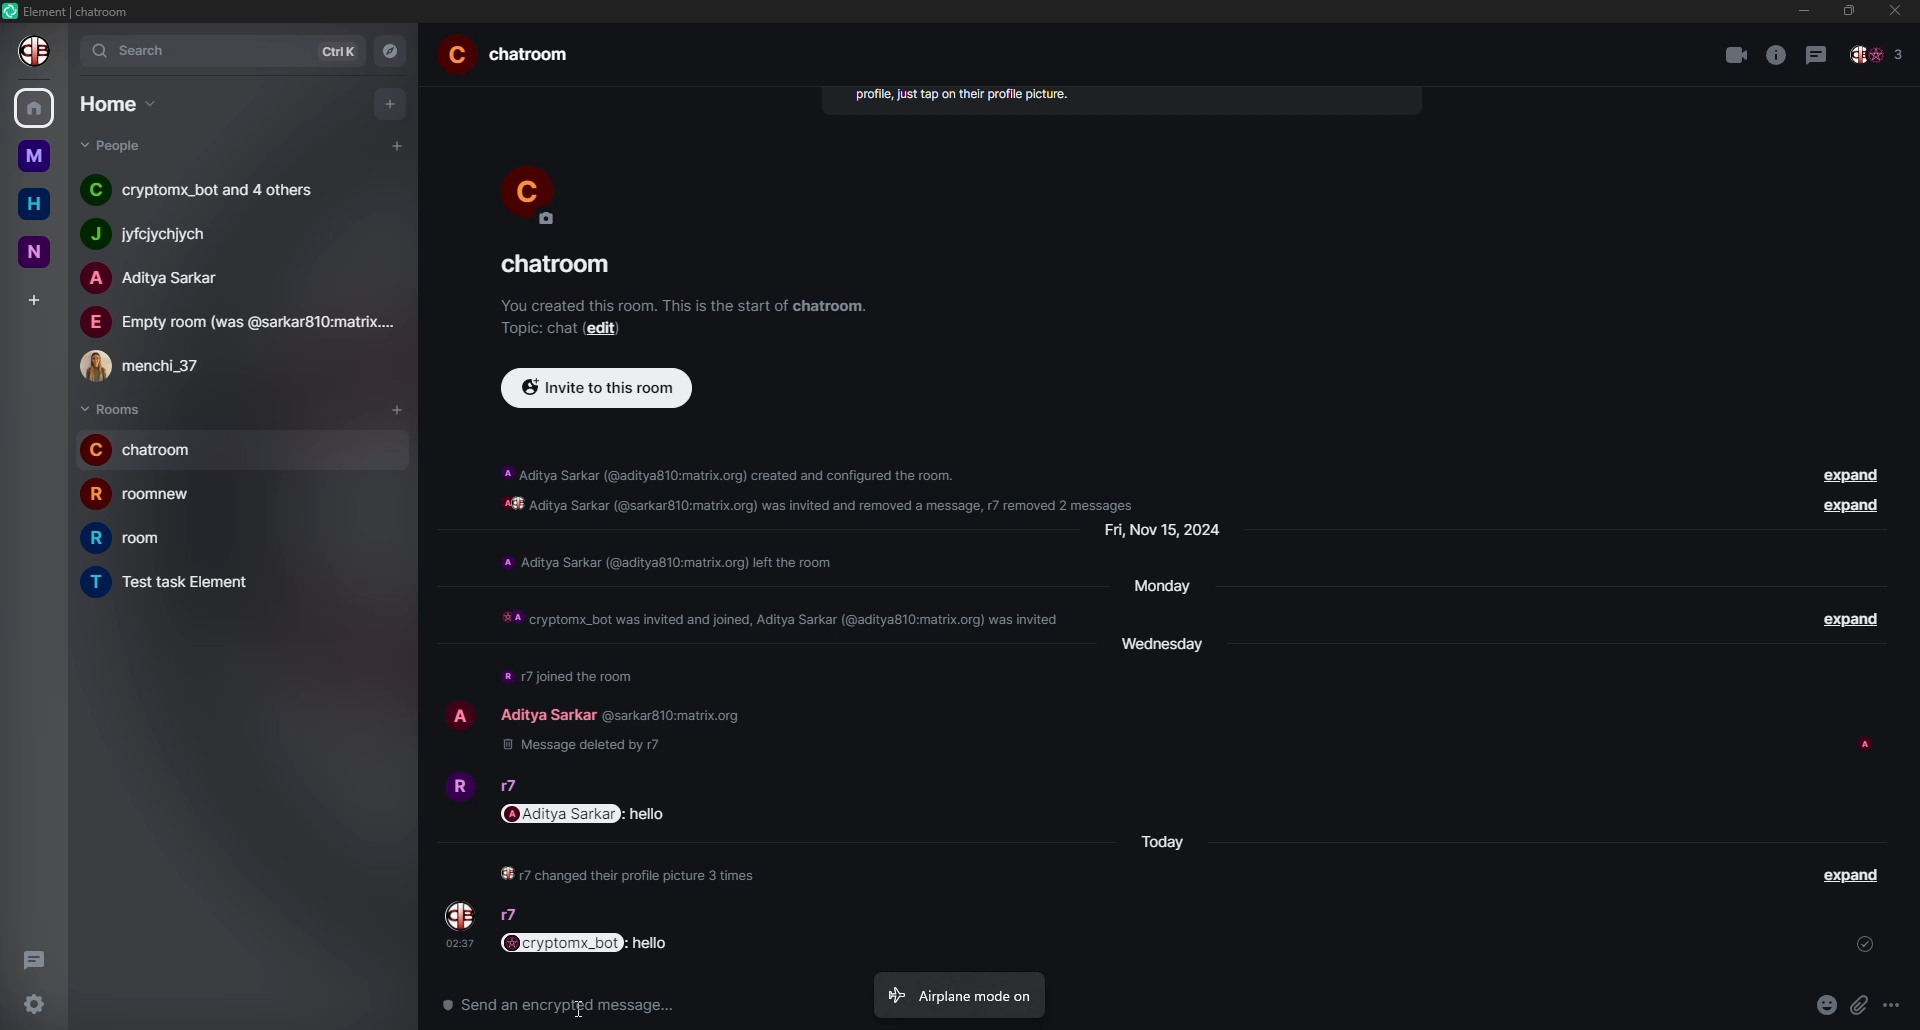 The height and width of the screenshot is (1030, 1920). Describe the element at coordinates (176, 582) in the screenshot. I see `room` at that location.